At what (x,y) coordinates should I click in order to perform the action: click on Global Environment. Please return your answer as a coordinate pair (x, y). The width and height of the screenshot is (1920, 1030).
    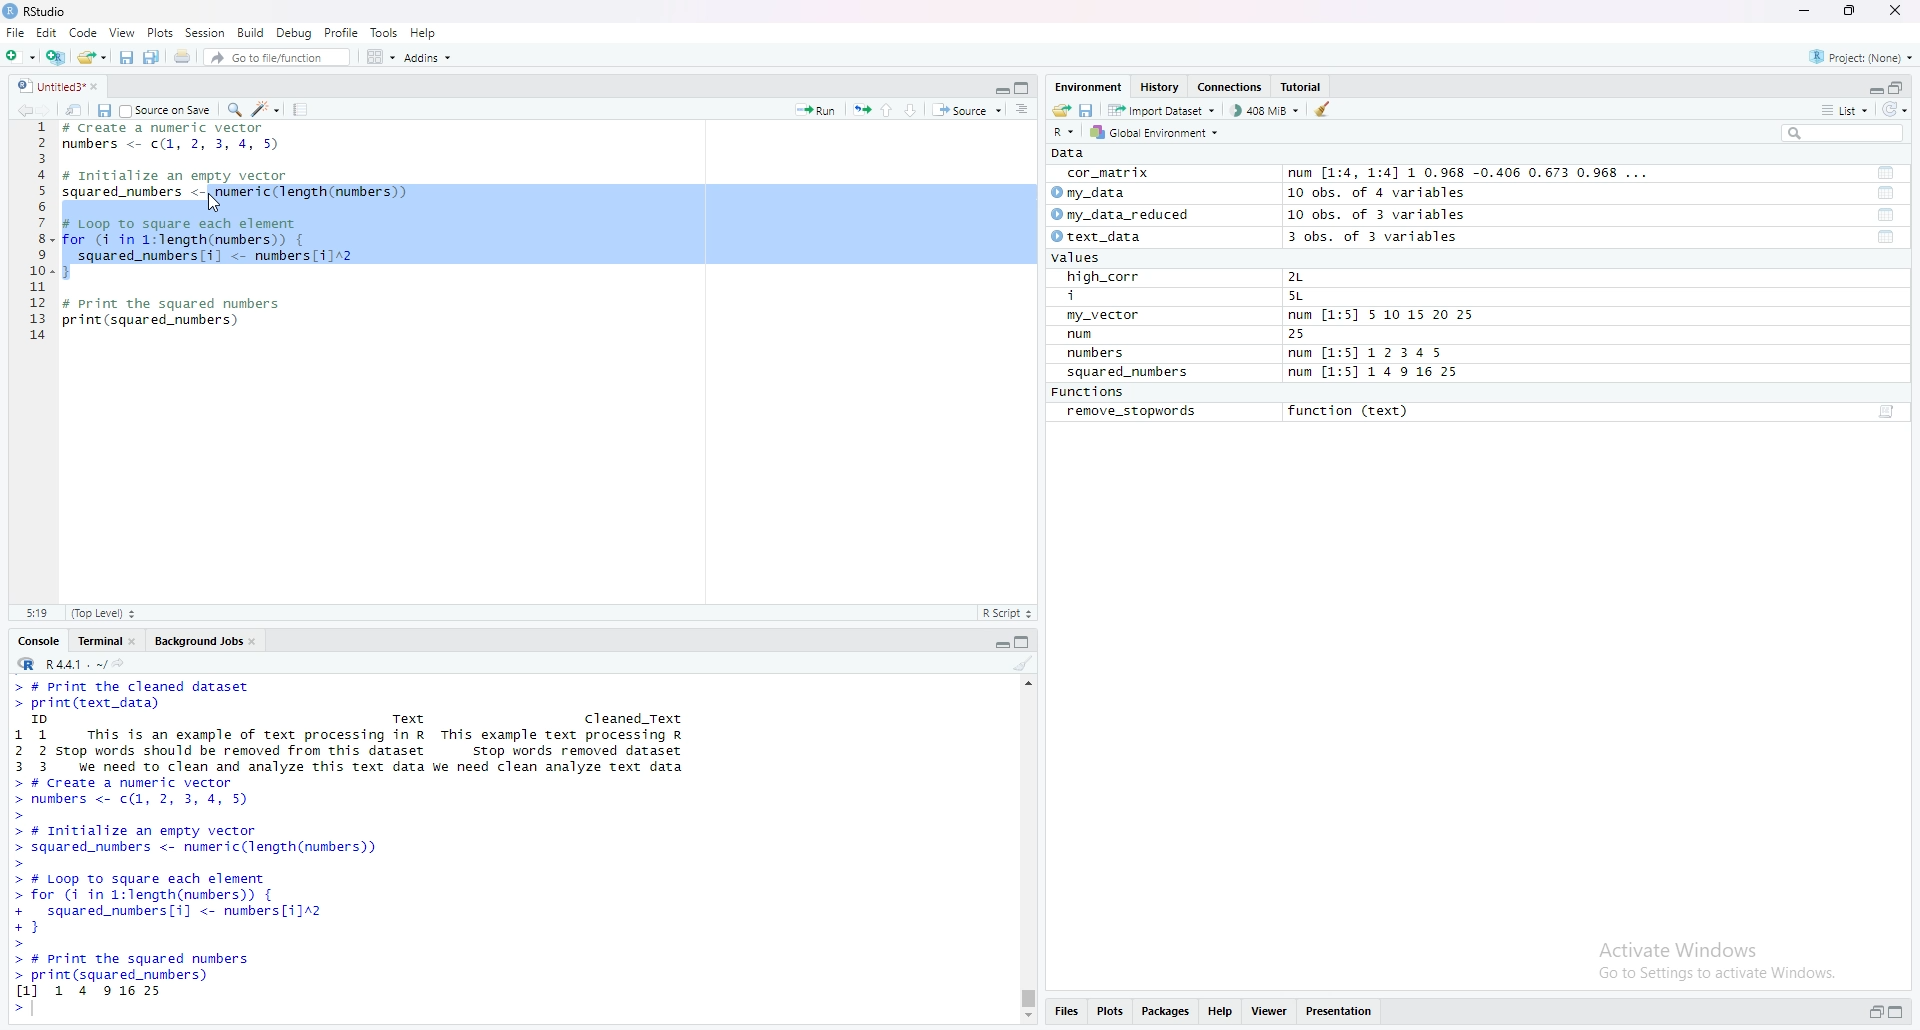
    Looking at the image, I should click on (1156, 132).